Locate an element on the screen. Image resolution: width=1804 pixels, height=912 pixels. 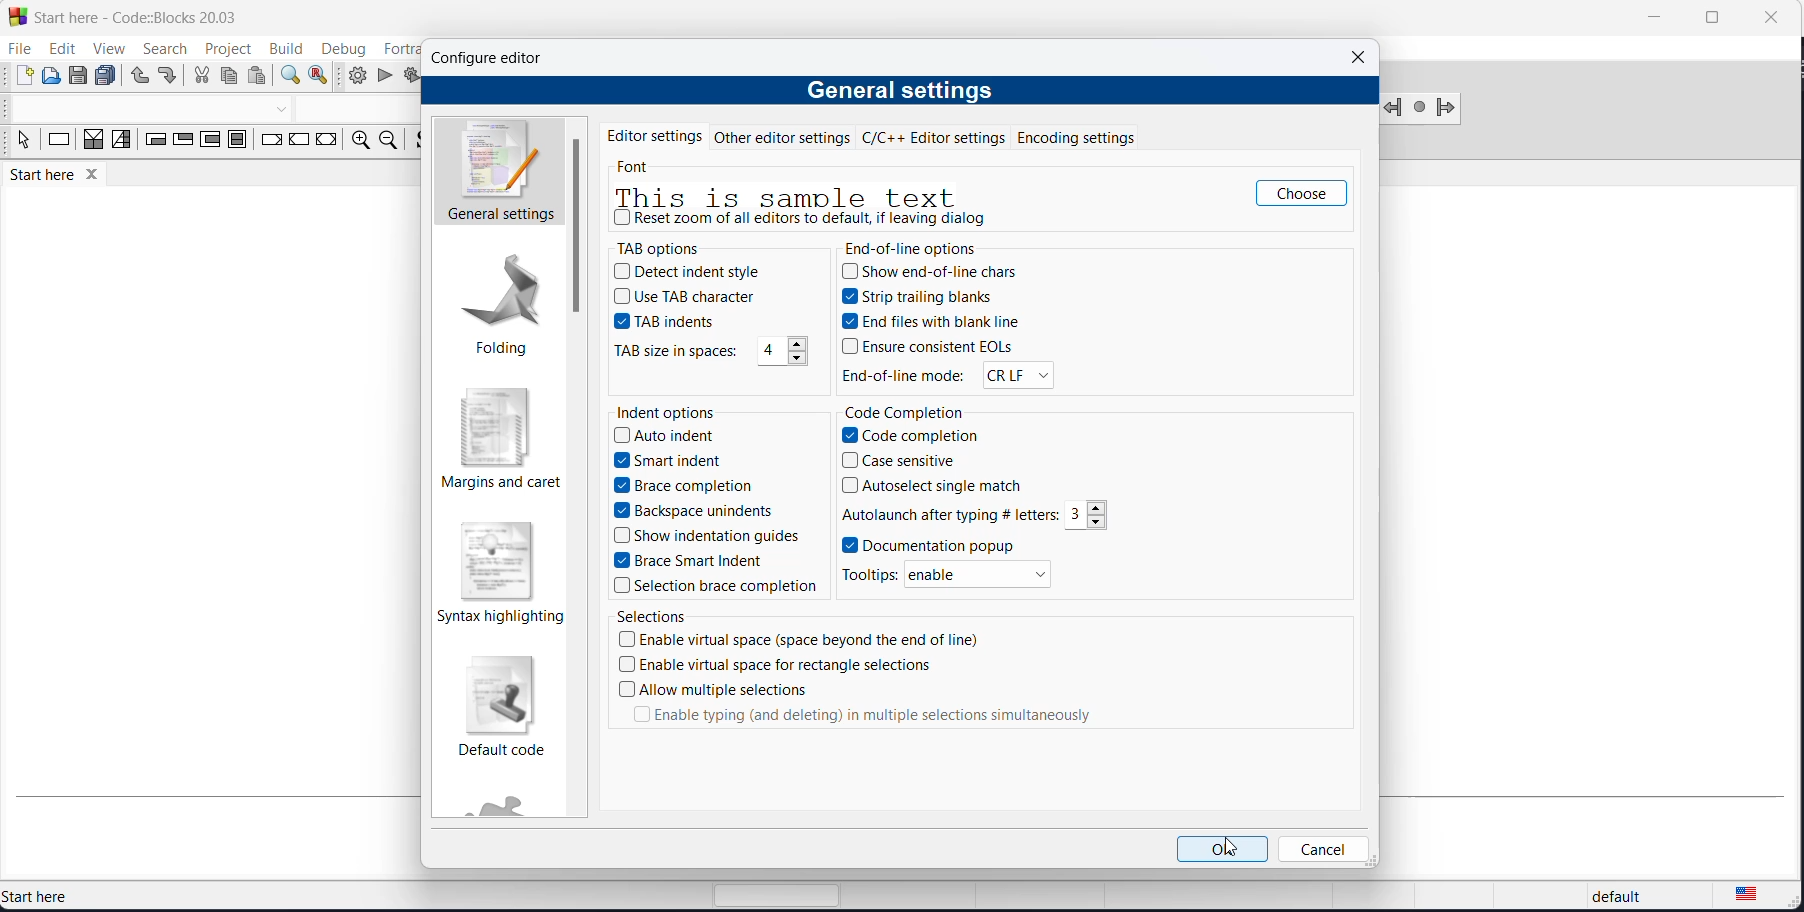
EOL modes options is located at coordinates (1015, 375).